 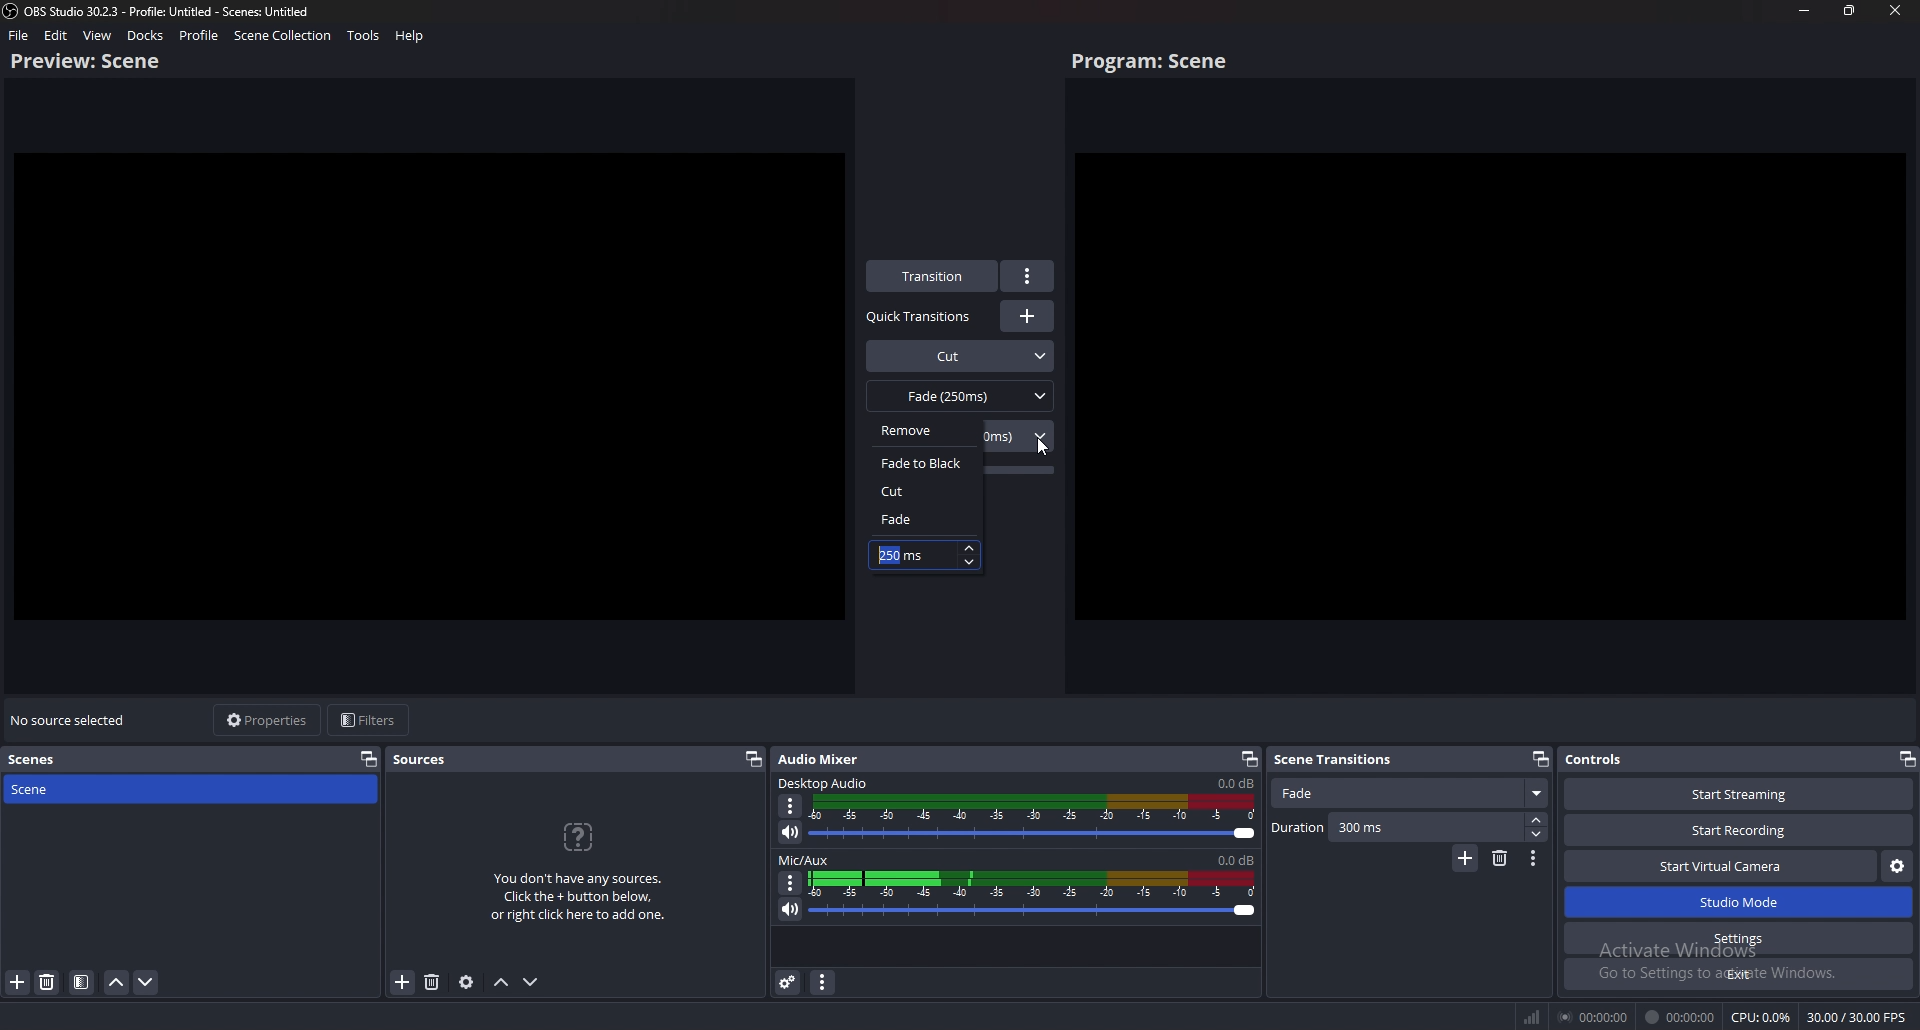 What do you see at coordinates (1681, 1017) in the screenshot?
I see ` 00:00:00` at bounding box center [1681, 1017].